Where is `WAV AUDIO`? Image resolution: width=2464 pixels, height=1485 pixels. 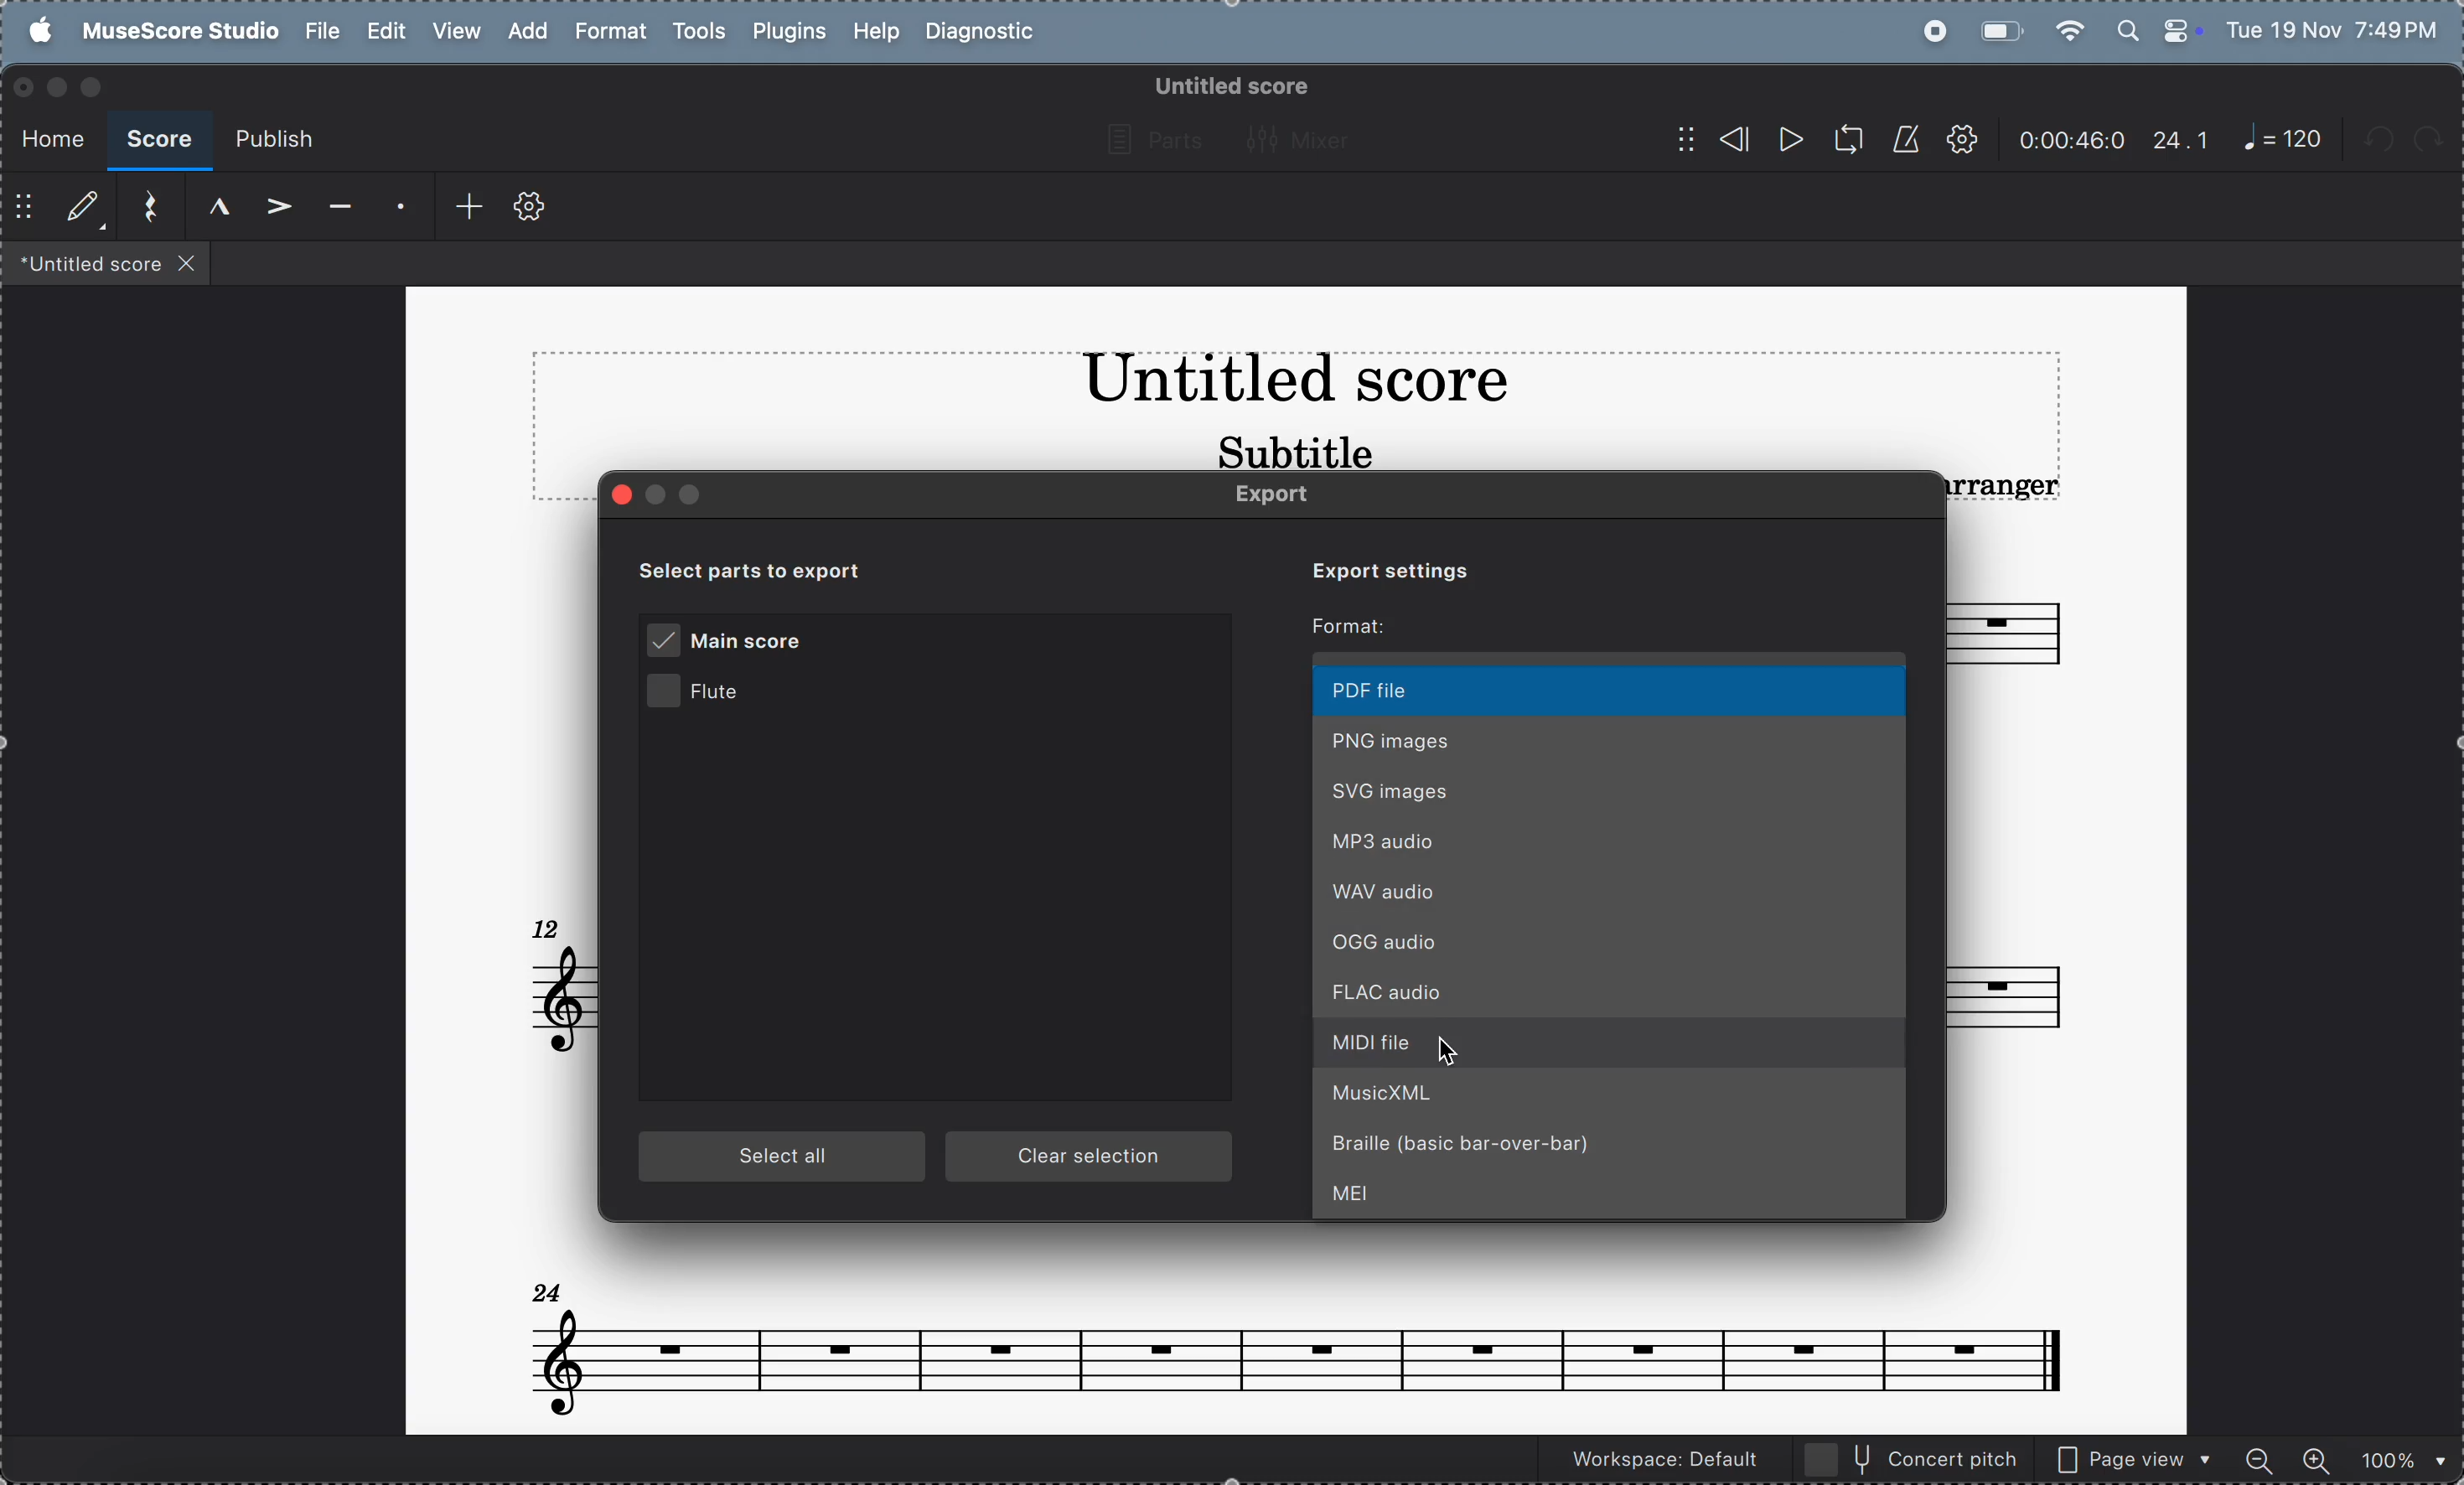 WAV AUDIO is located at coordinates (1611, 893).